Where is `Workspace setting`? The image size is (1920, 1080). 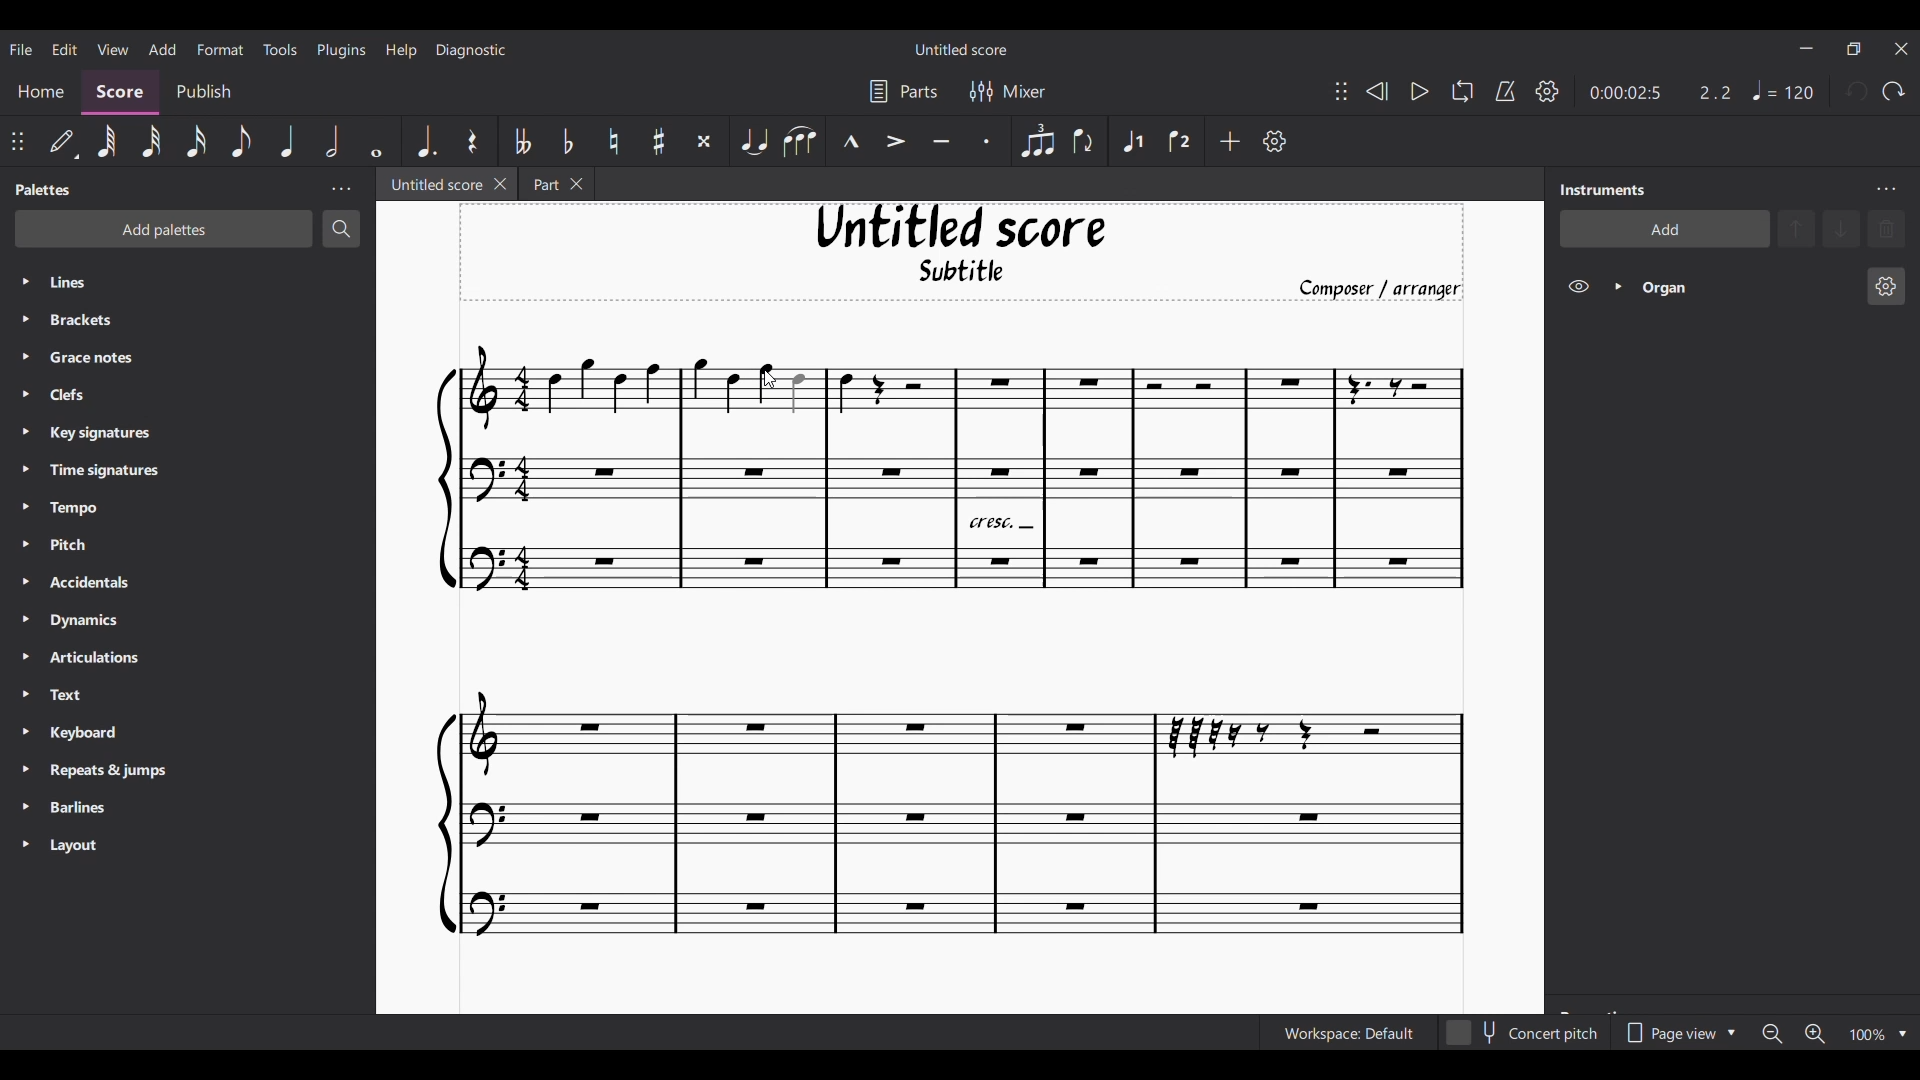
Workspace setting is located at coordinates (1348, 1033).